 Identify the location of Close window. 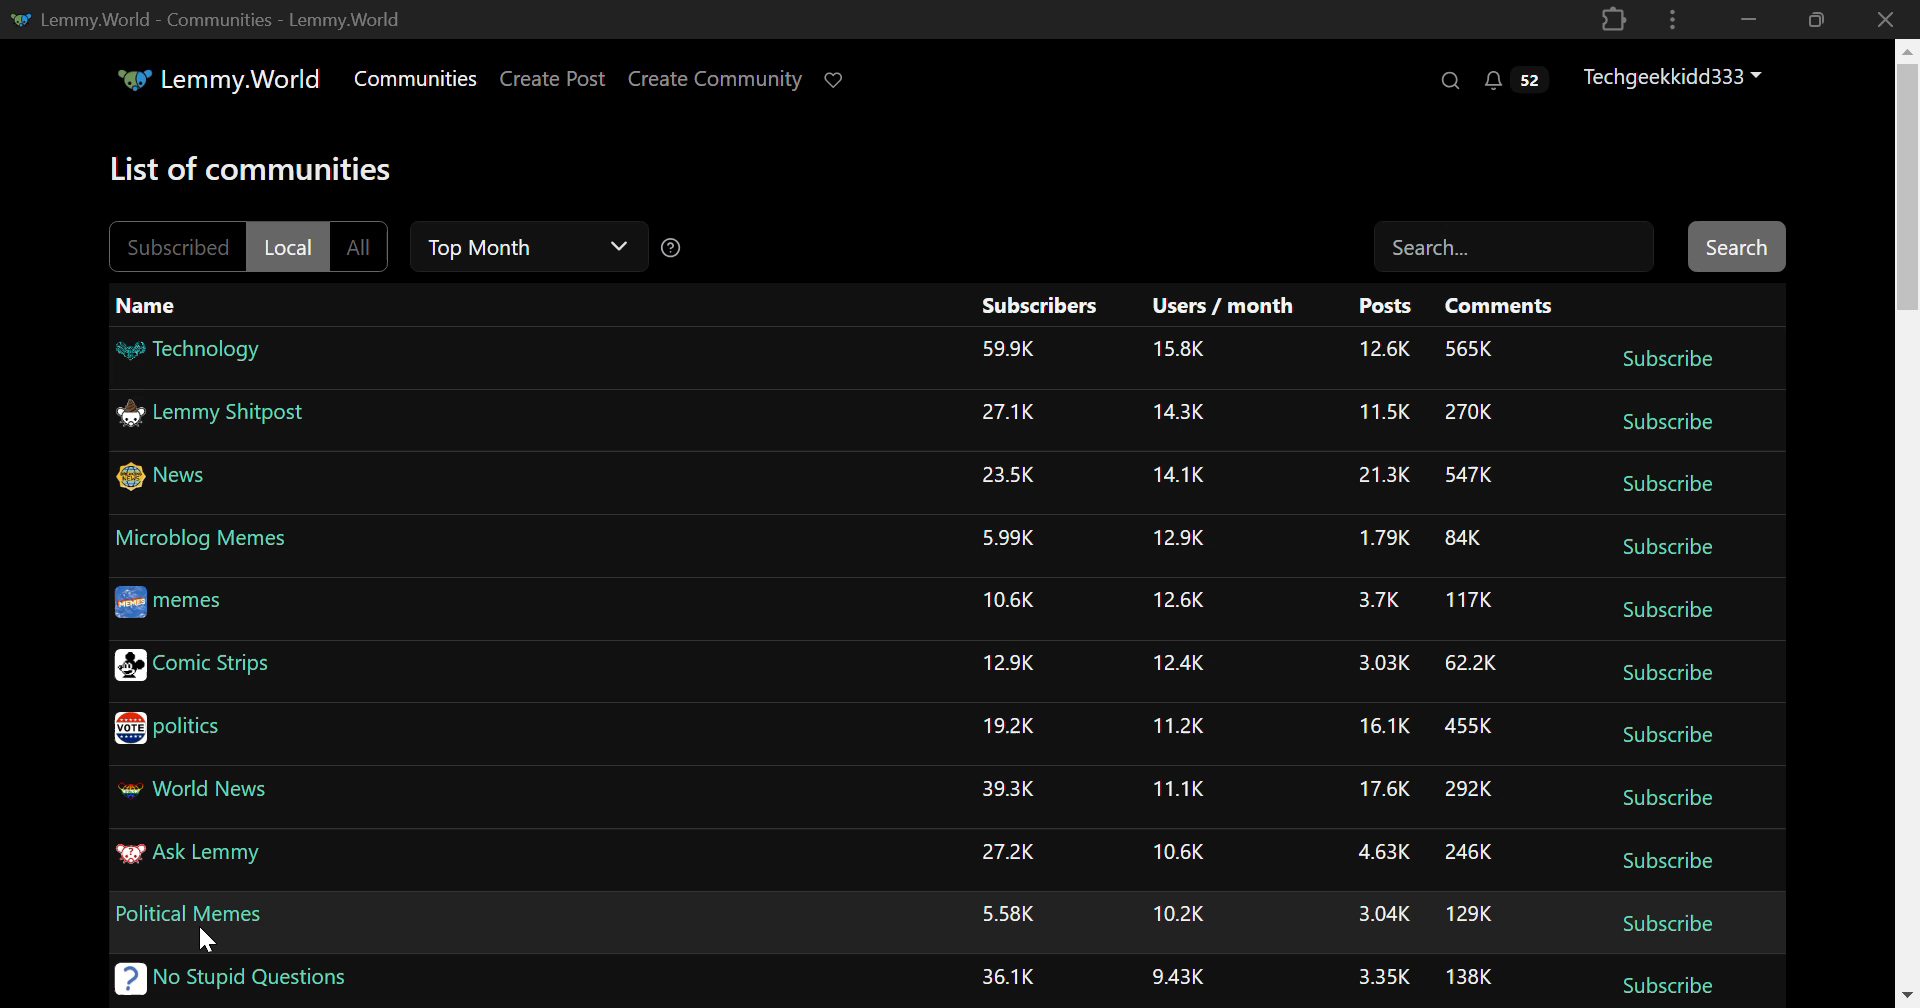
(1888, 18).